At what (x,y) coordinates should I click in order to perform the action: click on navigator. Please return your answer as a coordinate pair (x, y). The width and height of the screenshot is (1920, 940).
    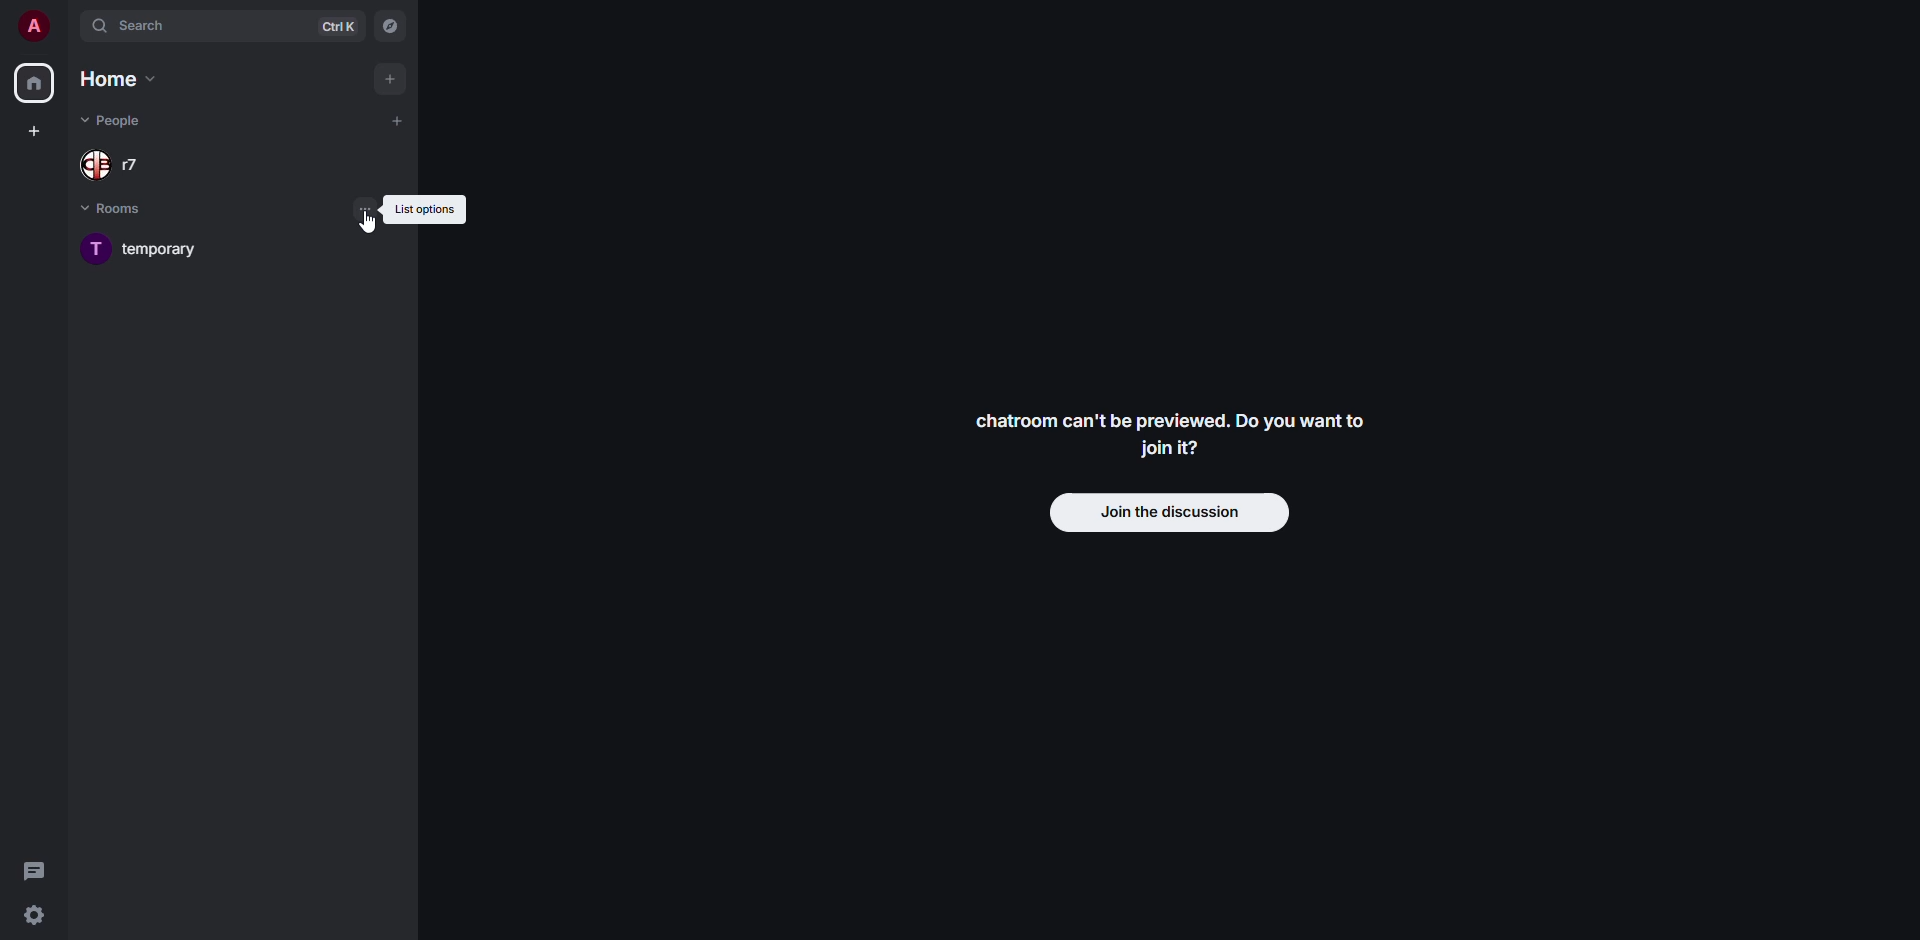
    Looking at the image, I should click on (390, 26).